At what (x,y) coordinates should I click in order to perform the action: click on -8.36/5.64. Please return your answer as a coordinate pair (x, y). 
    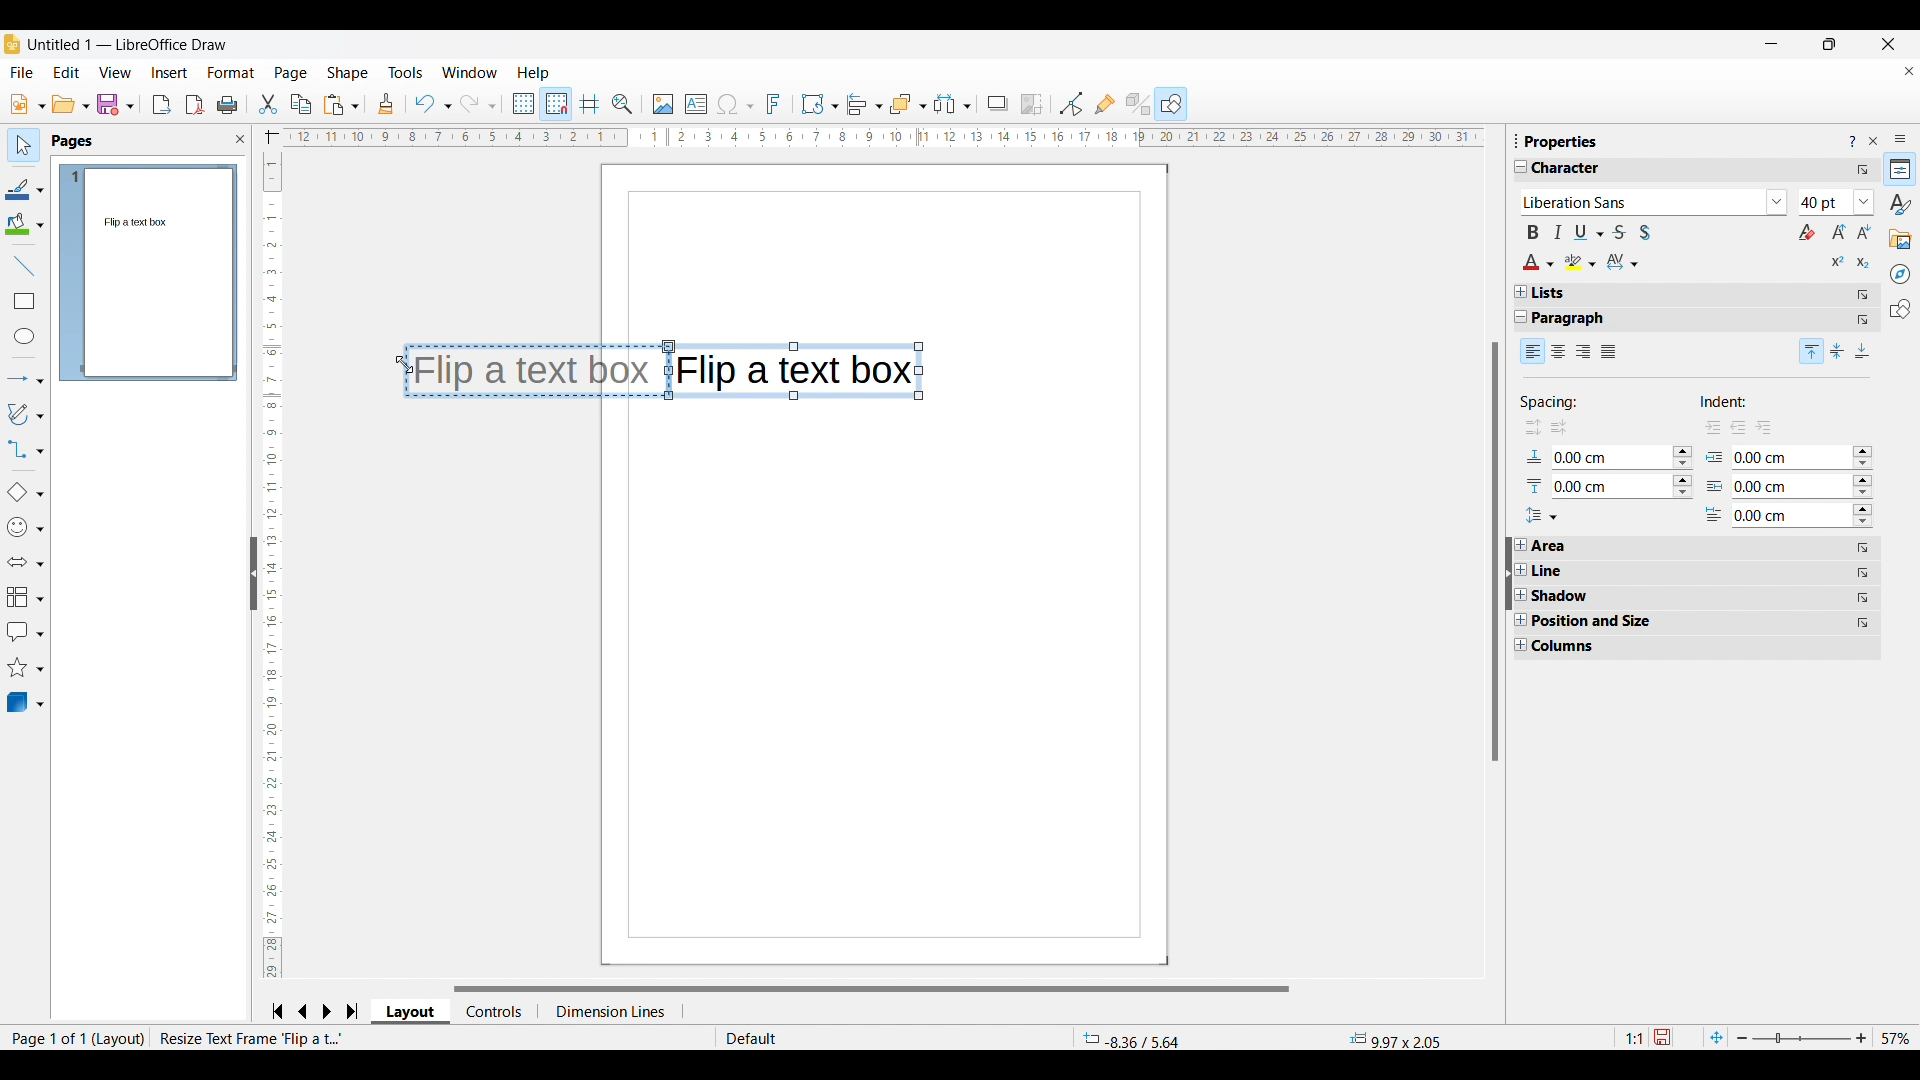
    Looking at the image, I should click on (1132, 1038).